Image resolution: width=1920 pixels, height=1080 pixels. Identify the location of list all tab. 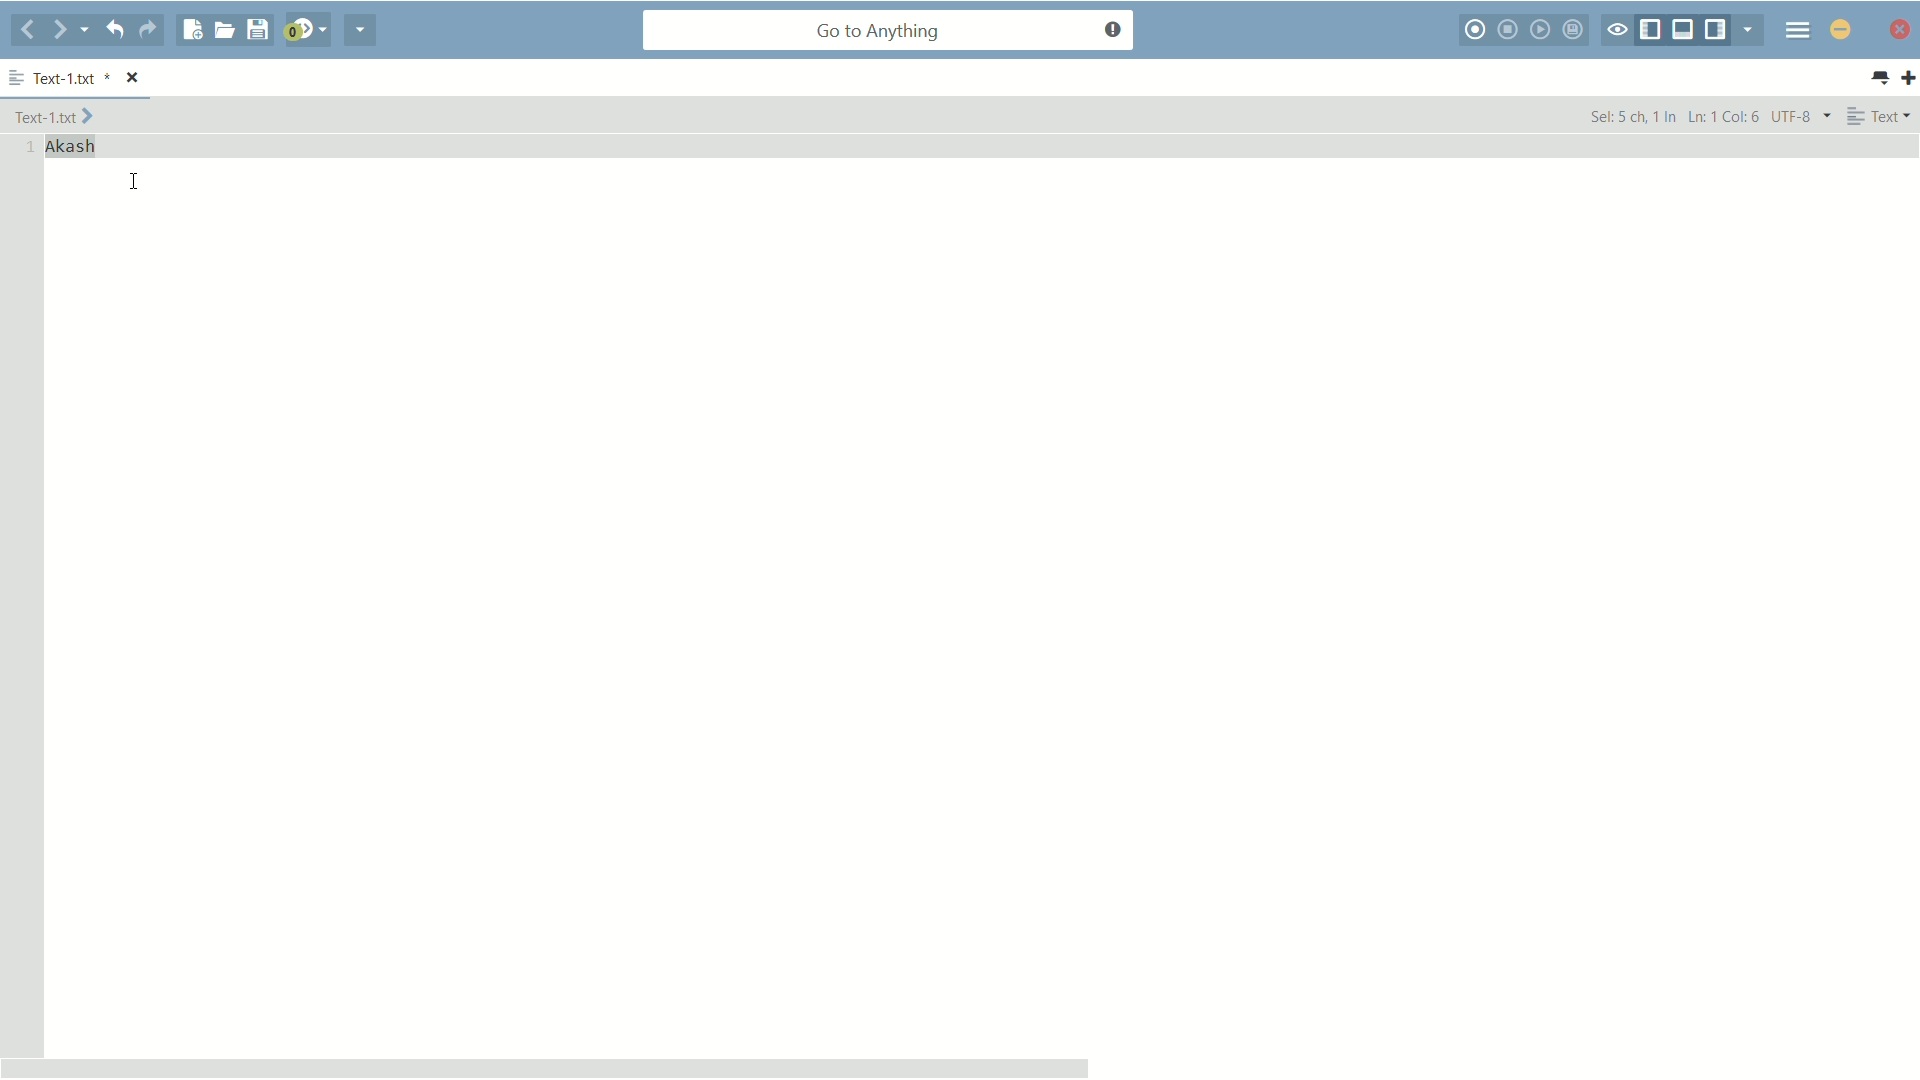
(1879, 78).